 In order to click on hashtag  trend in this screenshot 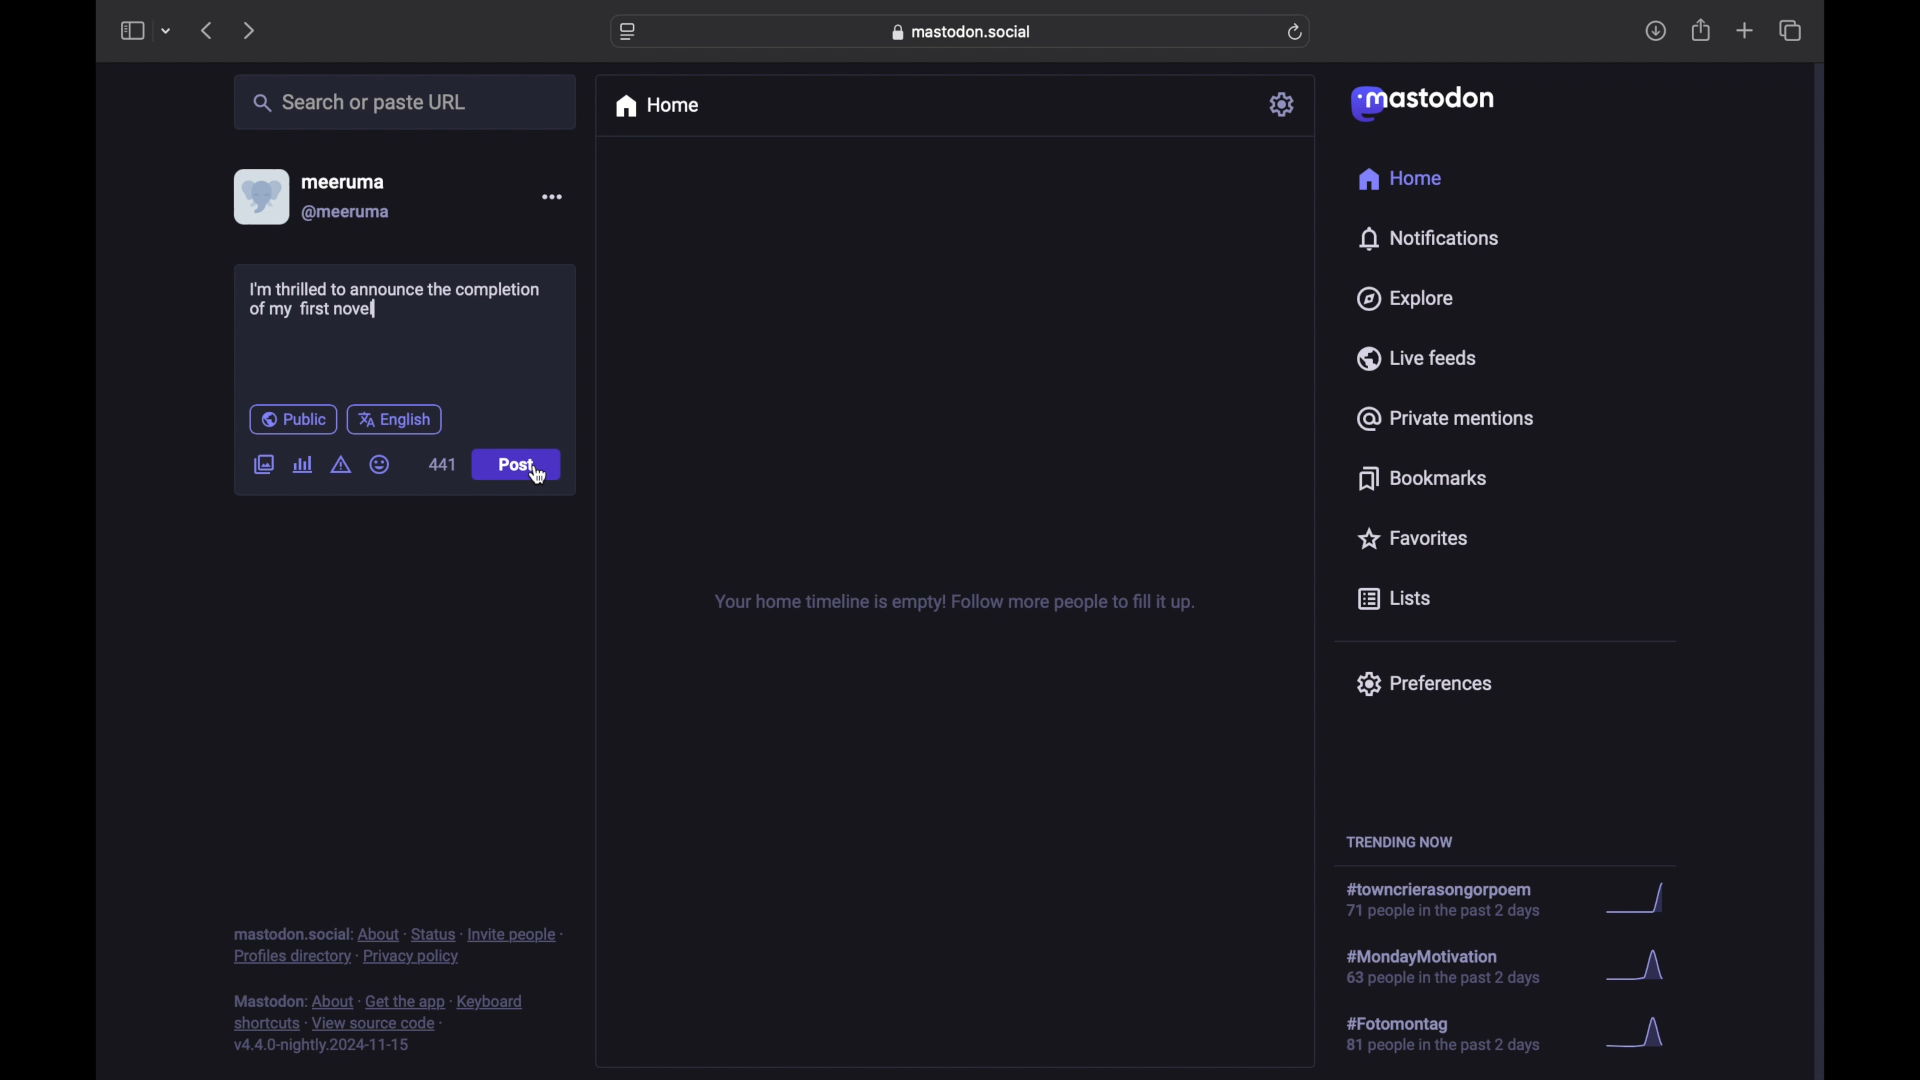, I will do `click(1462, 965)`.